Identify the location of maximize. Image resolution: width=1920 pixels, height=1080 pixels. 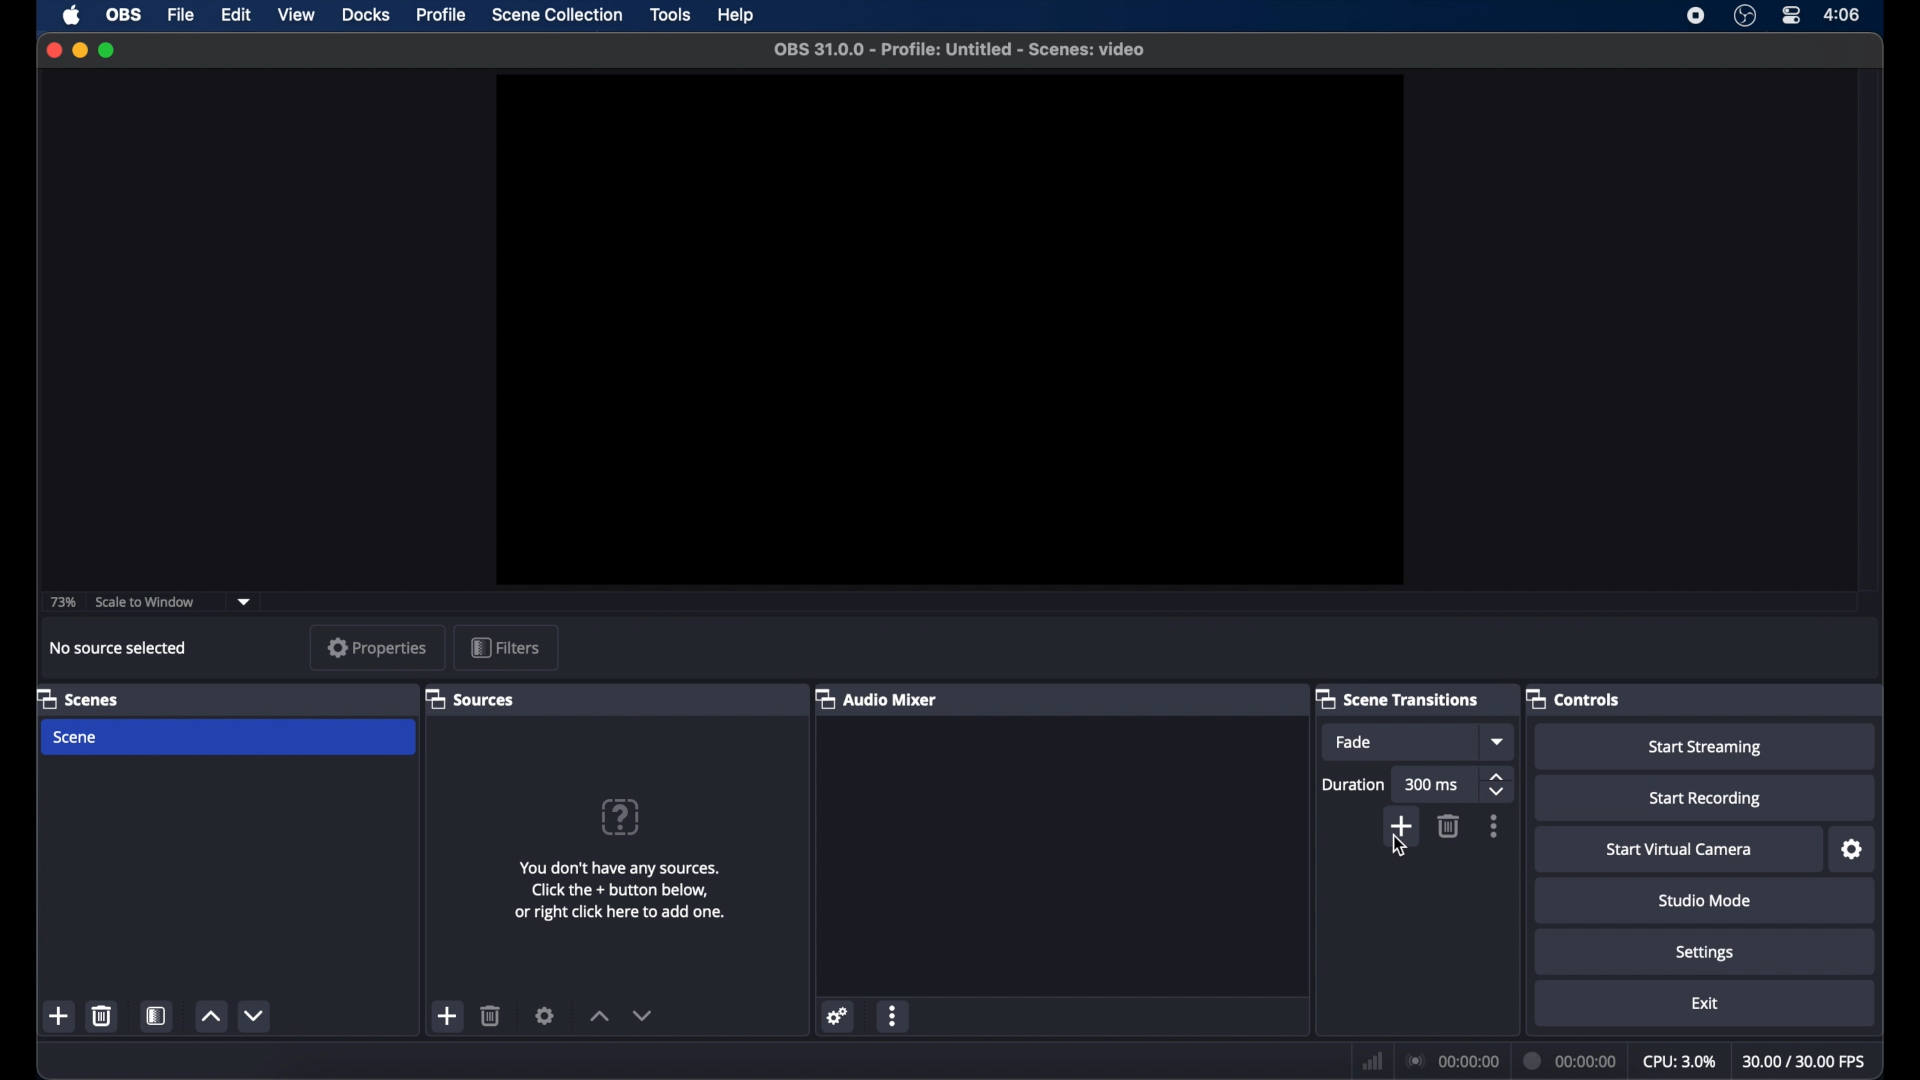
(110, 50).